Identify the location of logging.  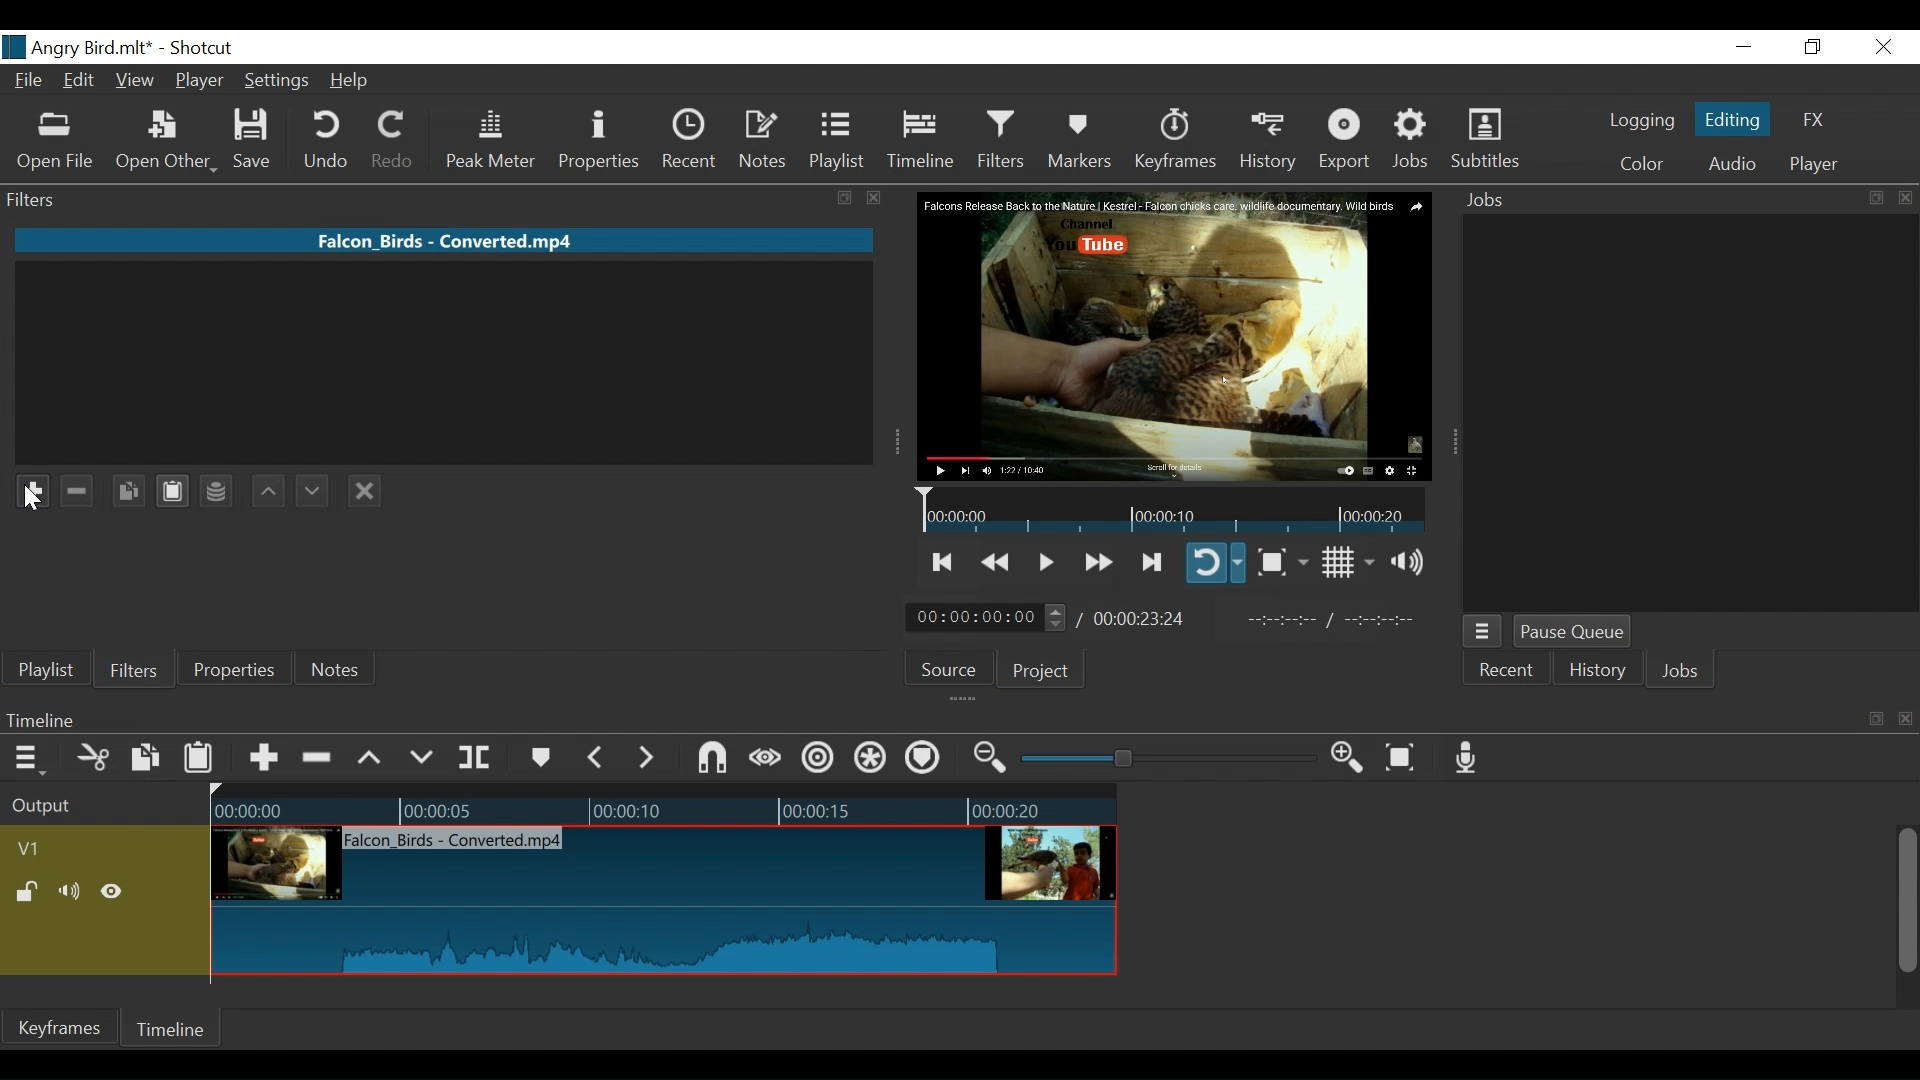
(1642, 123).